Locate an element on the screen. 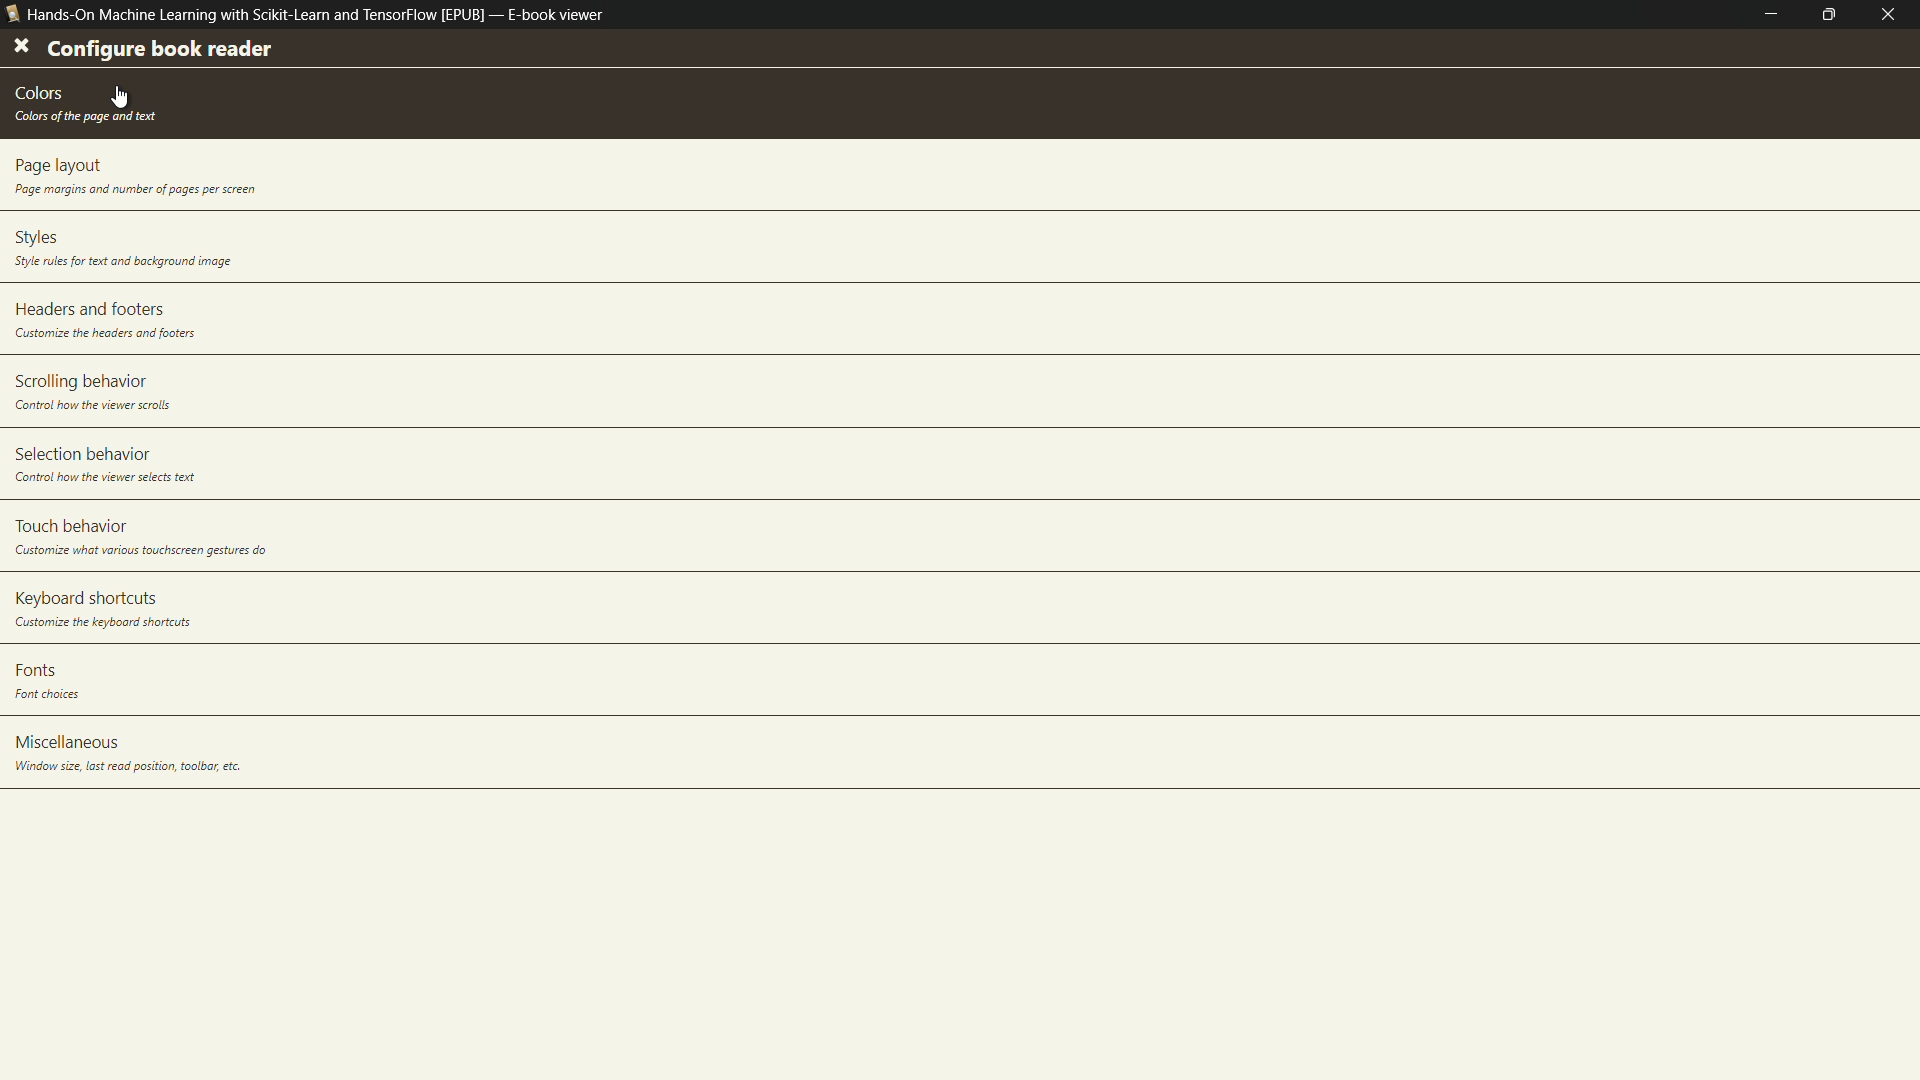 Image resolution: width=1920 pixels, height=1080 pixels. page layout is located at coordinates (58, 166).